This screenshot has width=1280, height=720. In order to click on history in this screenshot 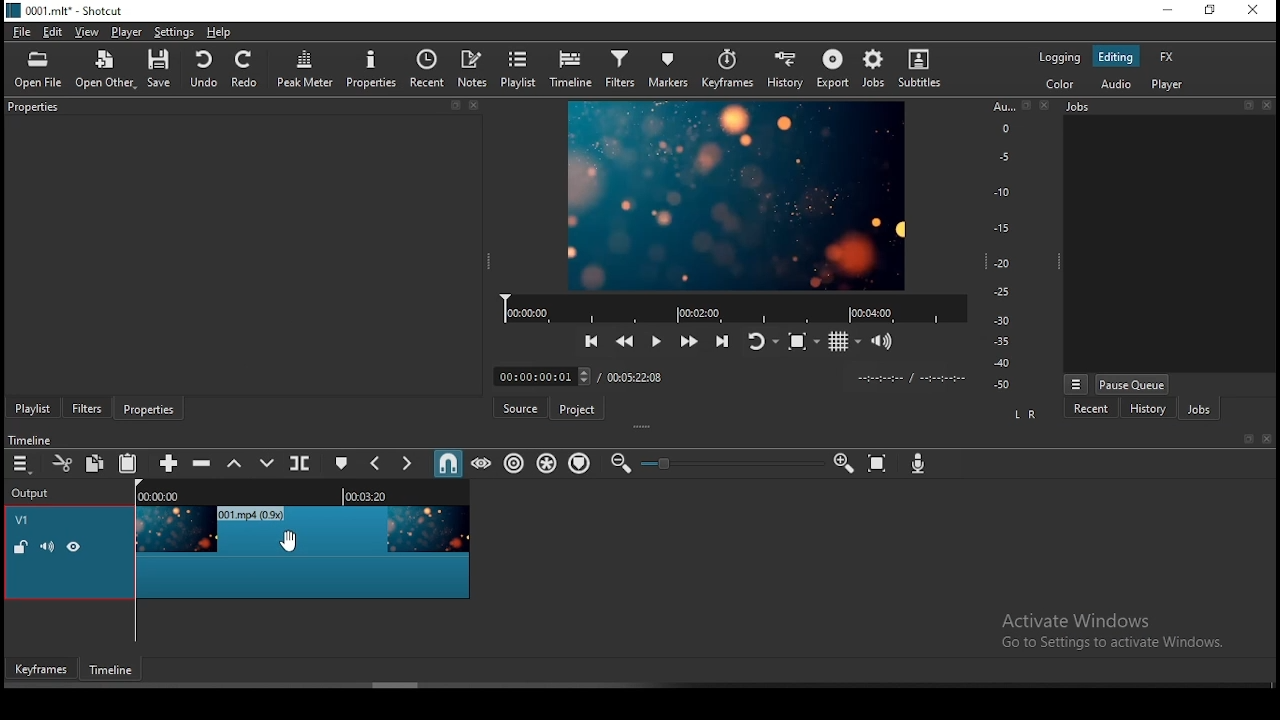, I will do `click(785, 68)`.